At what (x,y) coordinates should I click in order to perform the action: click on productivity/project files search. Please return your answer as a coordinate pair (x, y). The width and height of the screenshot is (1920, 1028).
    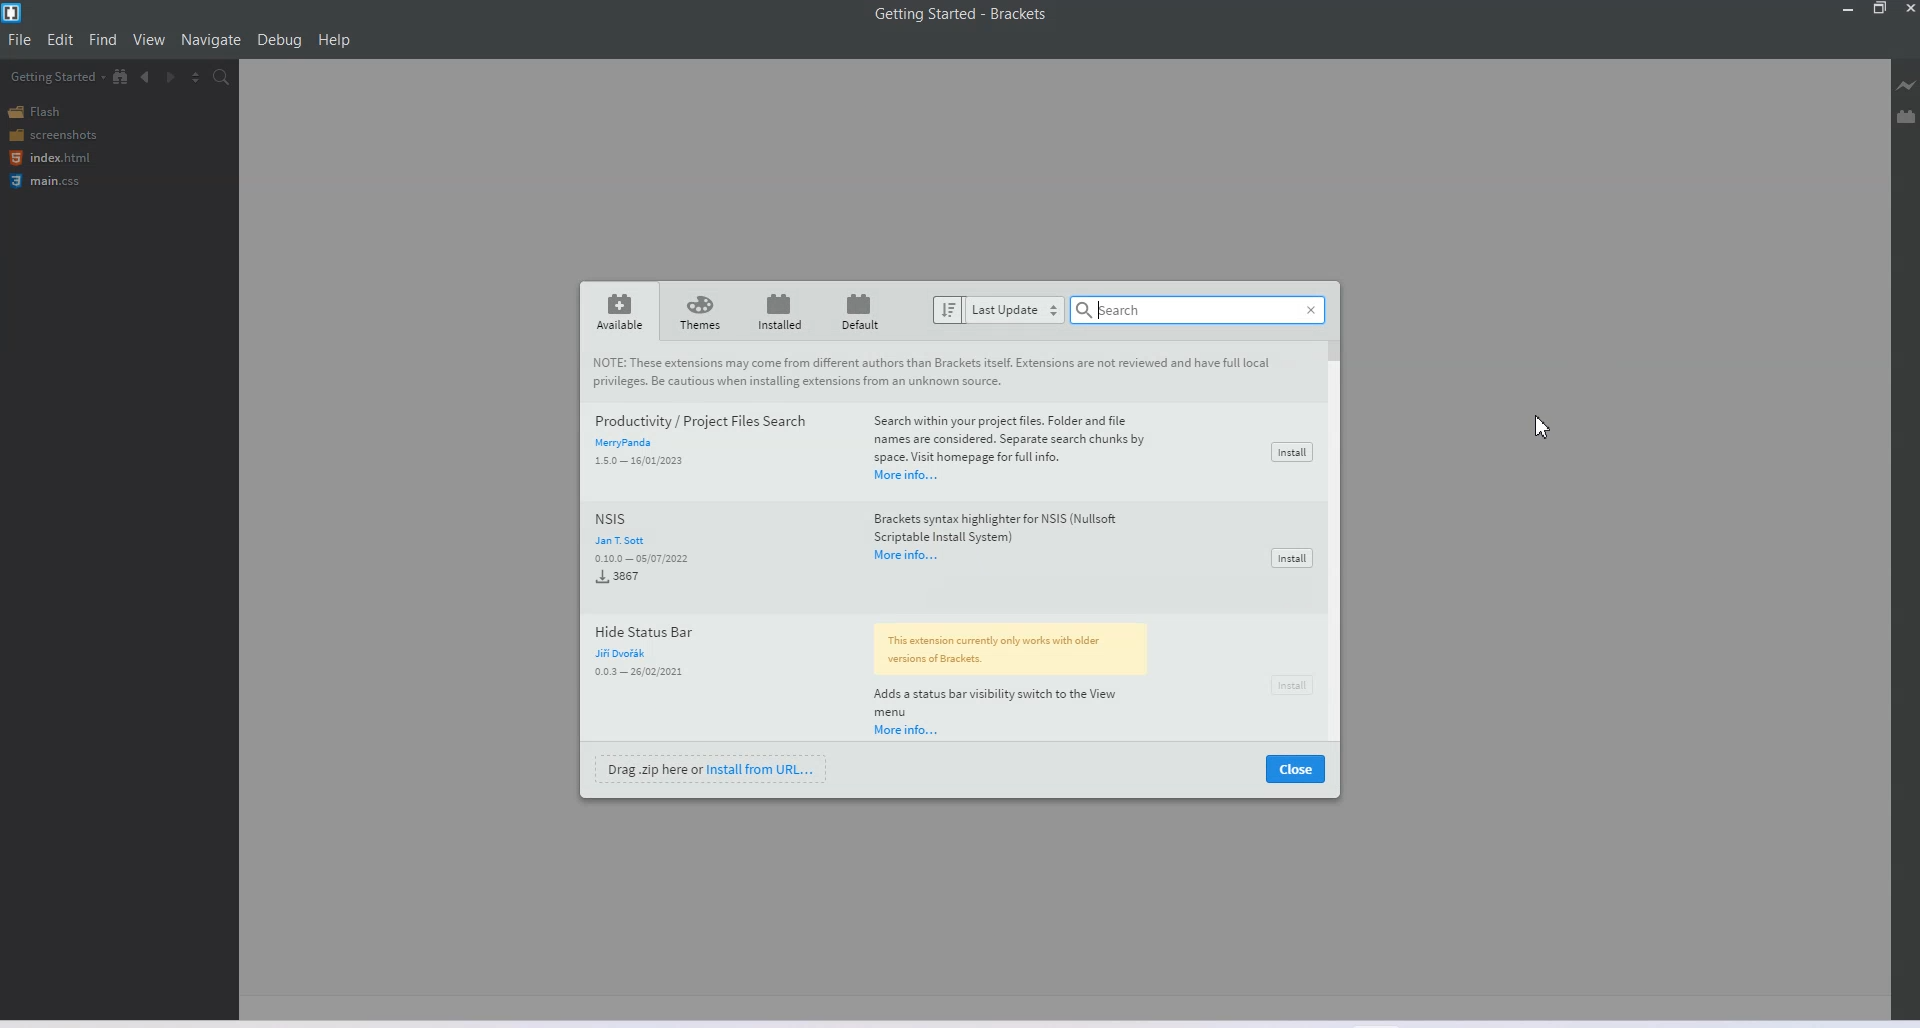
    Looking at the image, I should click on (698, 422).